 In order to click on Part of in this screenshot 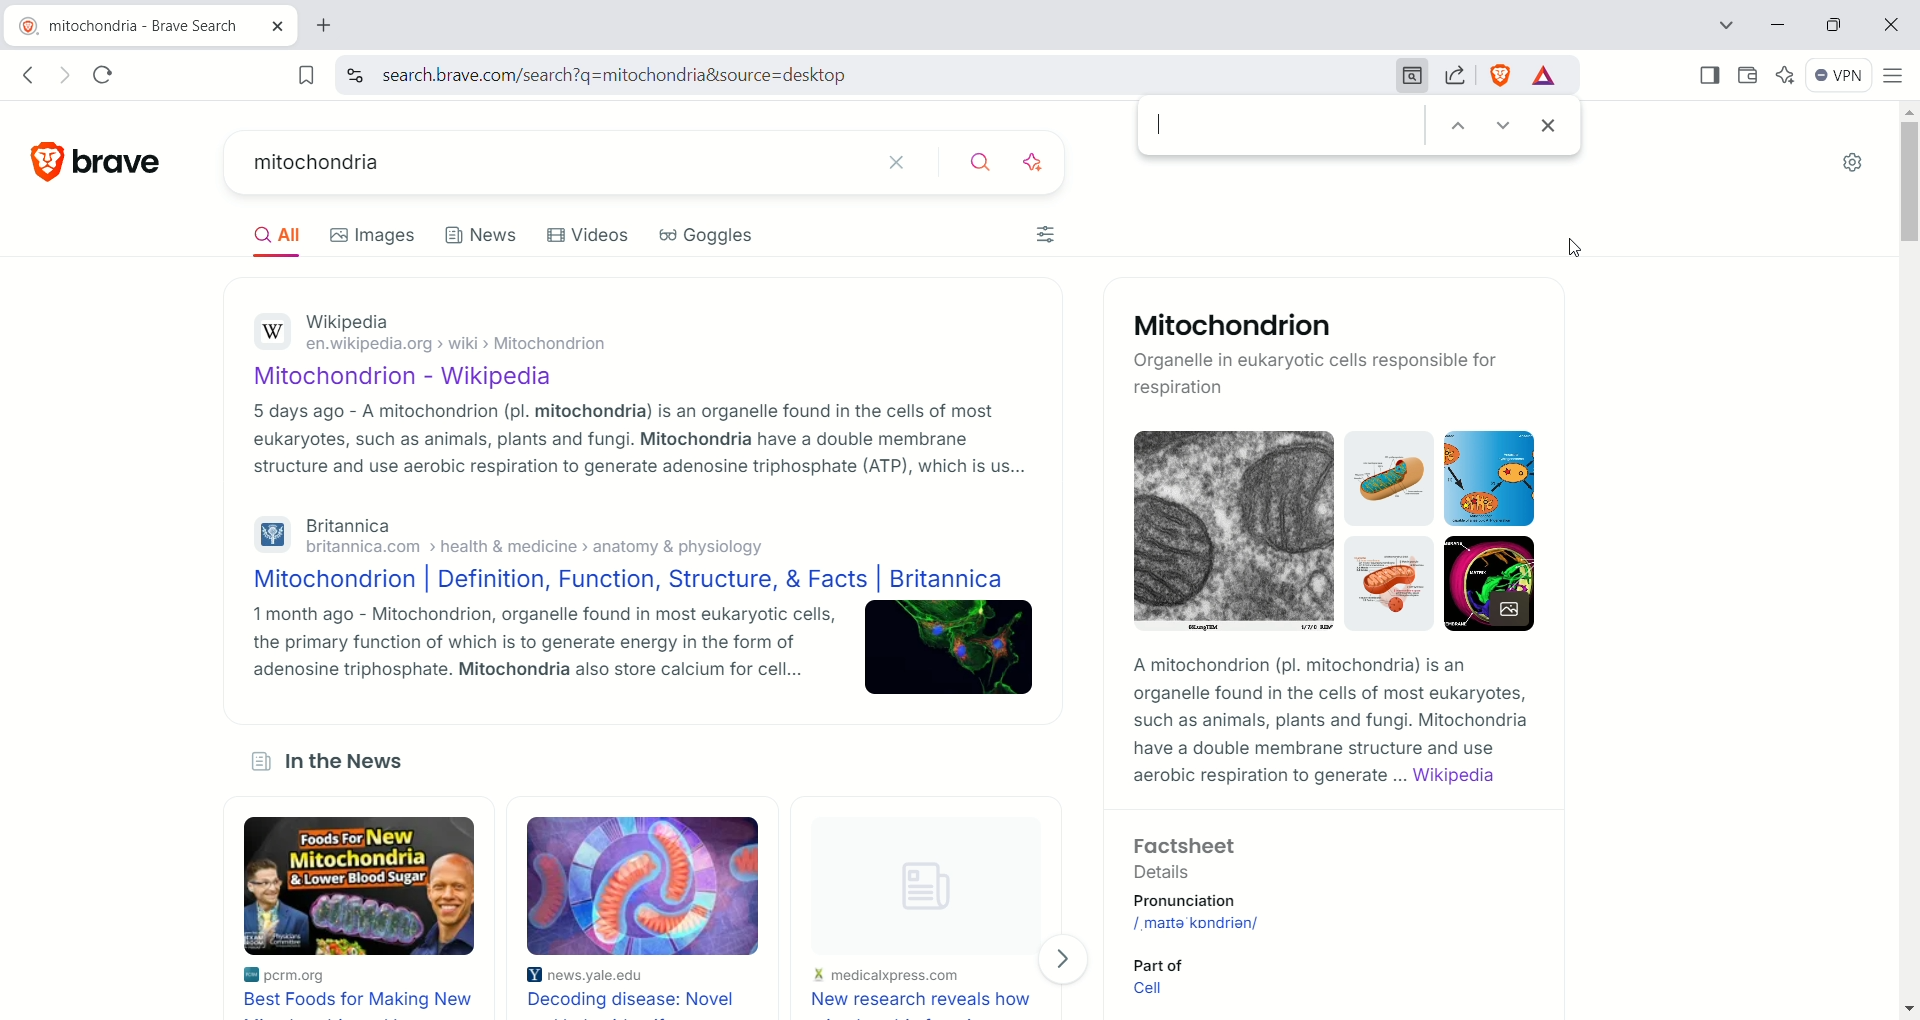, I will do `click(1179, 964)`.